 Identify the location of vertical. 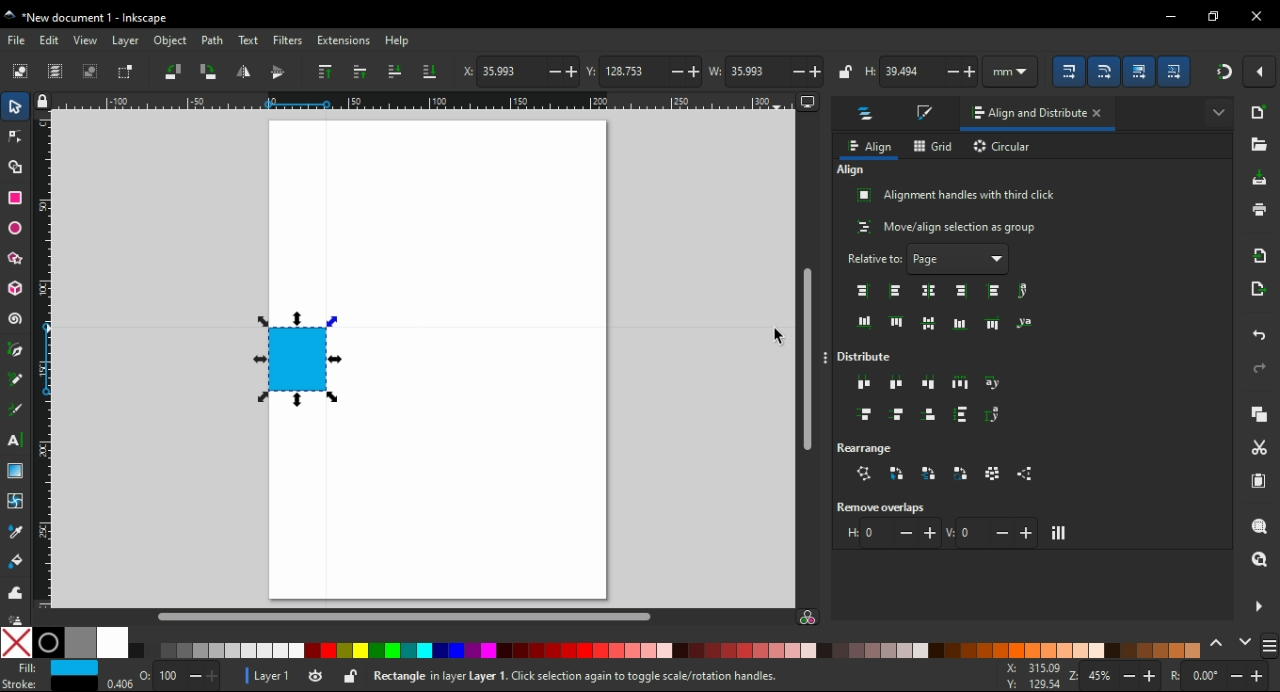
(991, 532).